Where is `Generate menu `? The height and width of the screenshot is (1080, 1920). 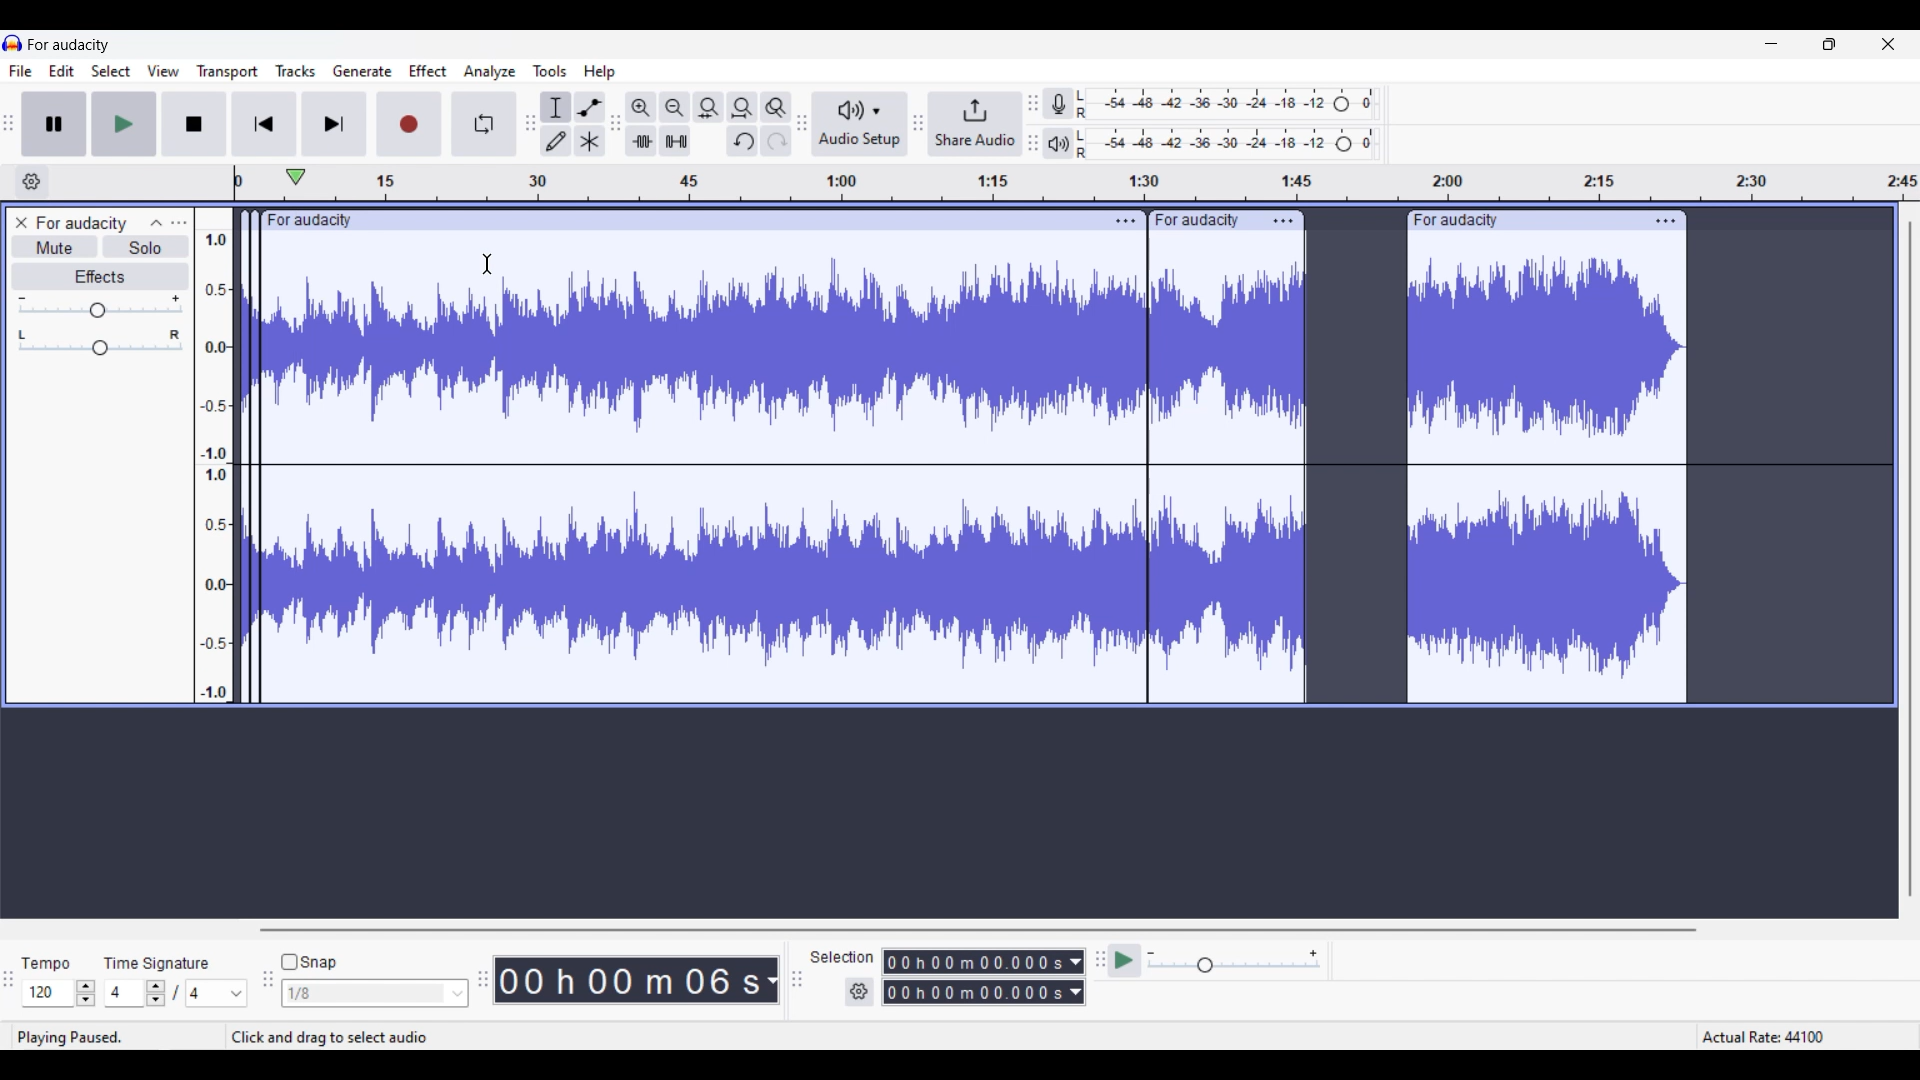
Generate menu  is located at coordinates (363, 72).